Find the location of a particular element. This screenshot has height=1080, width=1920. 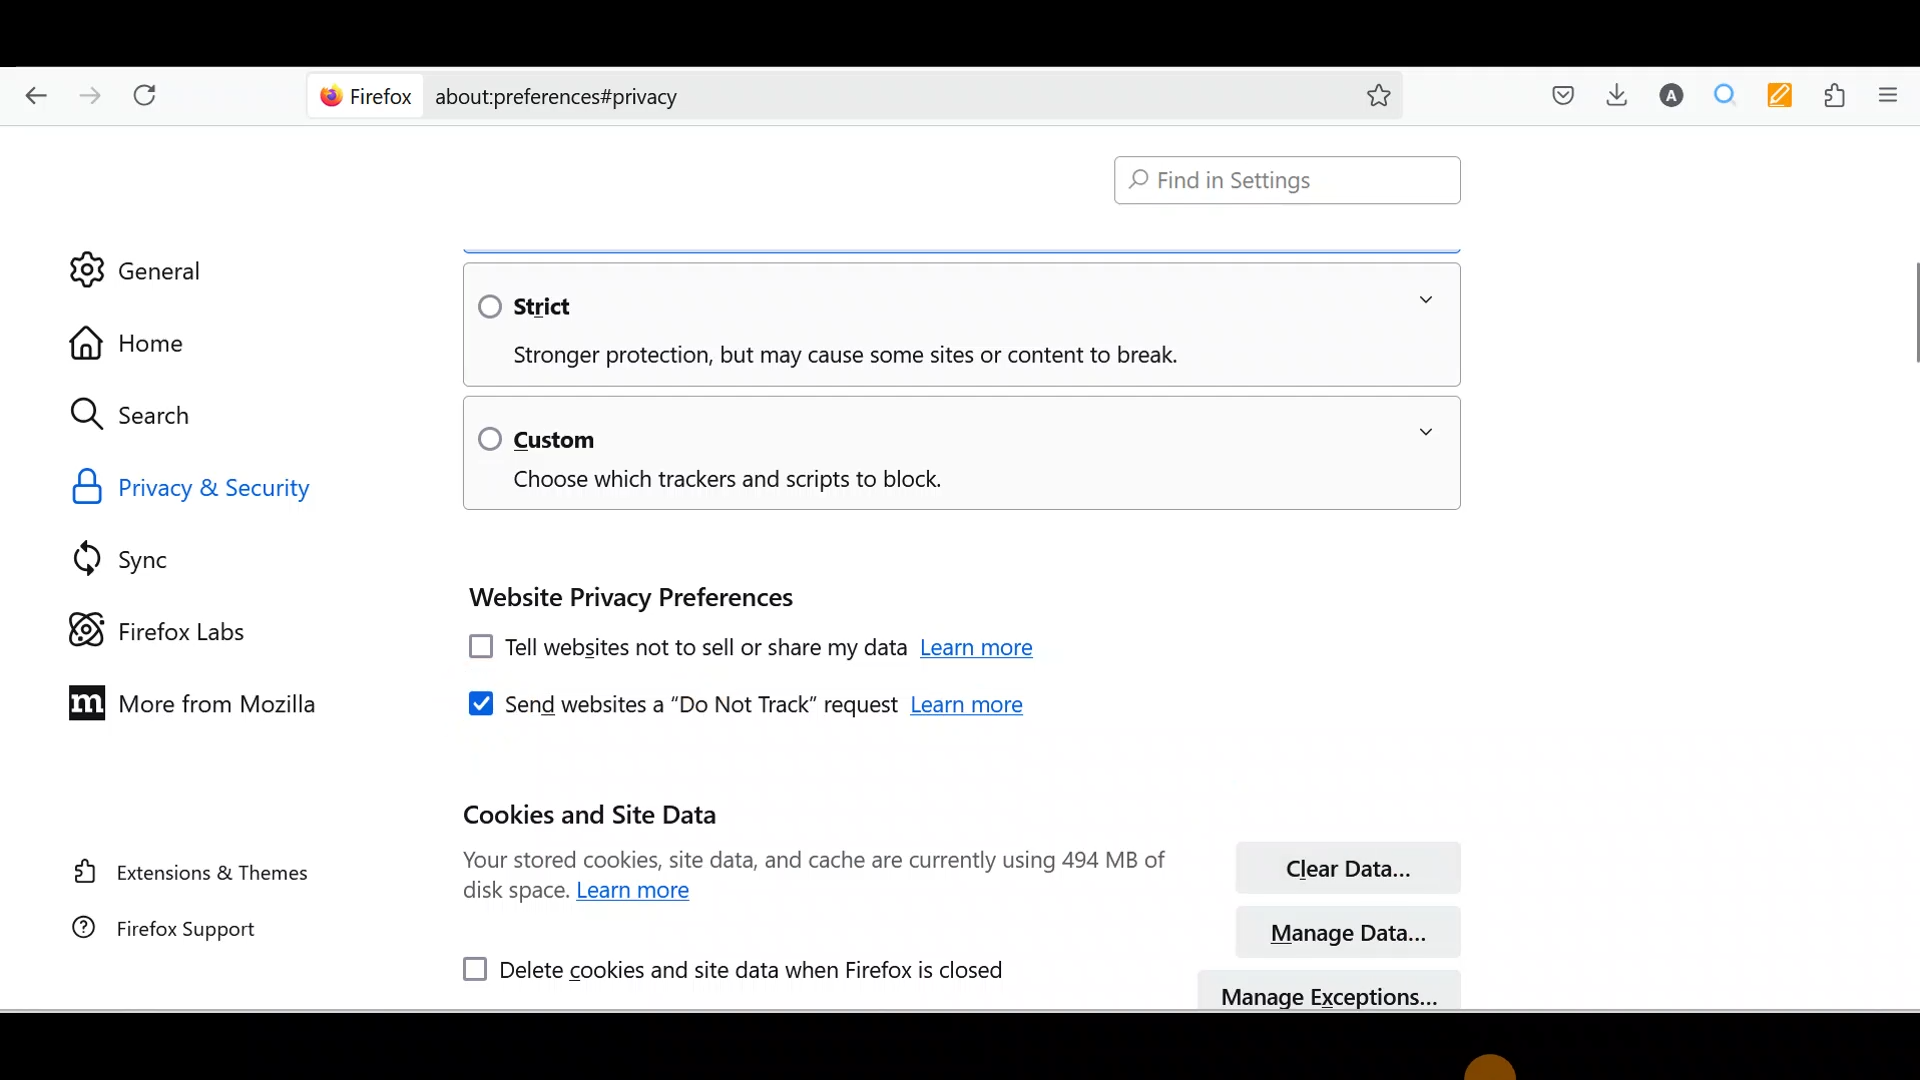

Firefox labs is located at coordinates (154, 628).